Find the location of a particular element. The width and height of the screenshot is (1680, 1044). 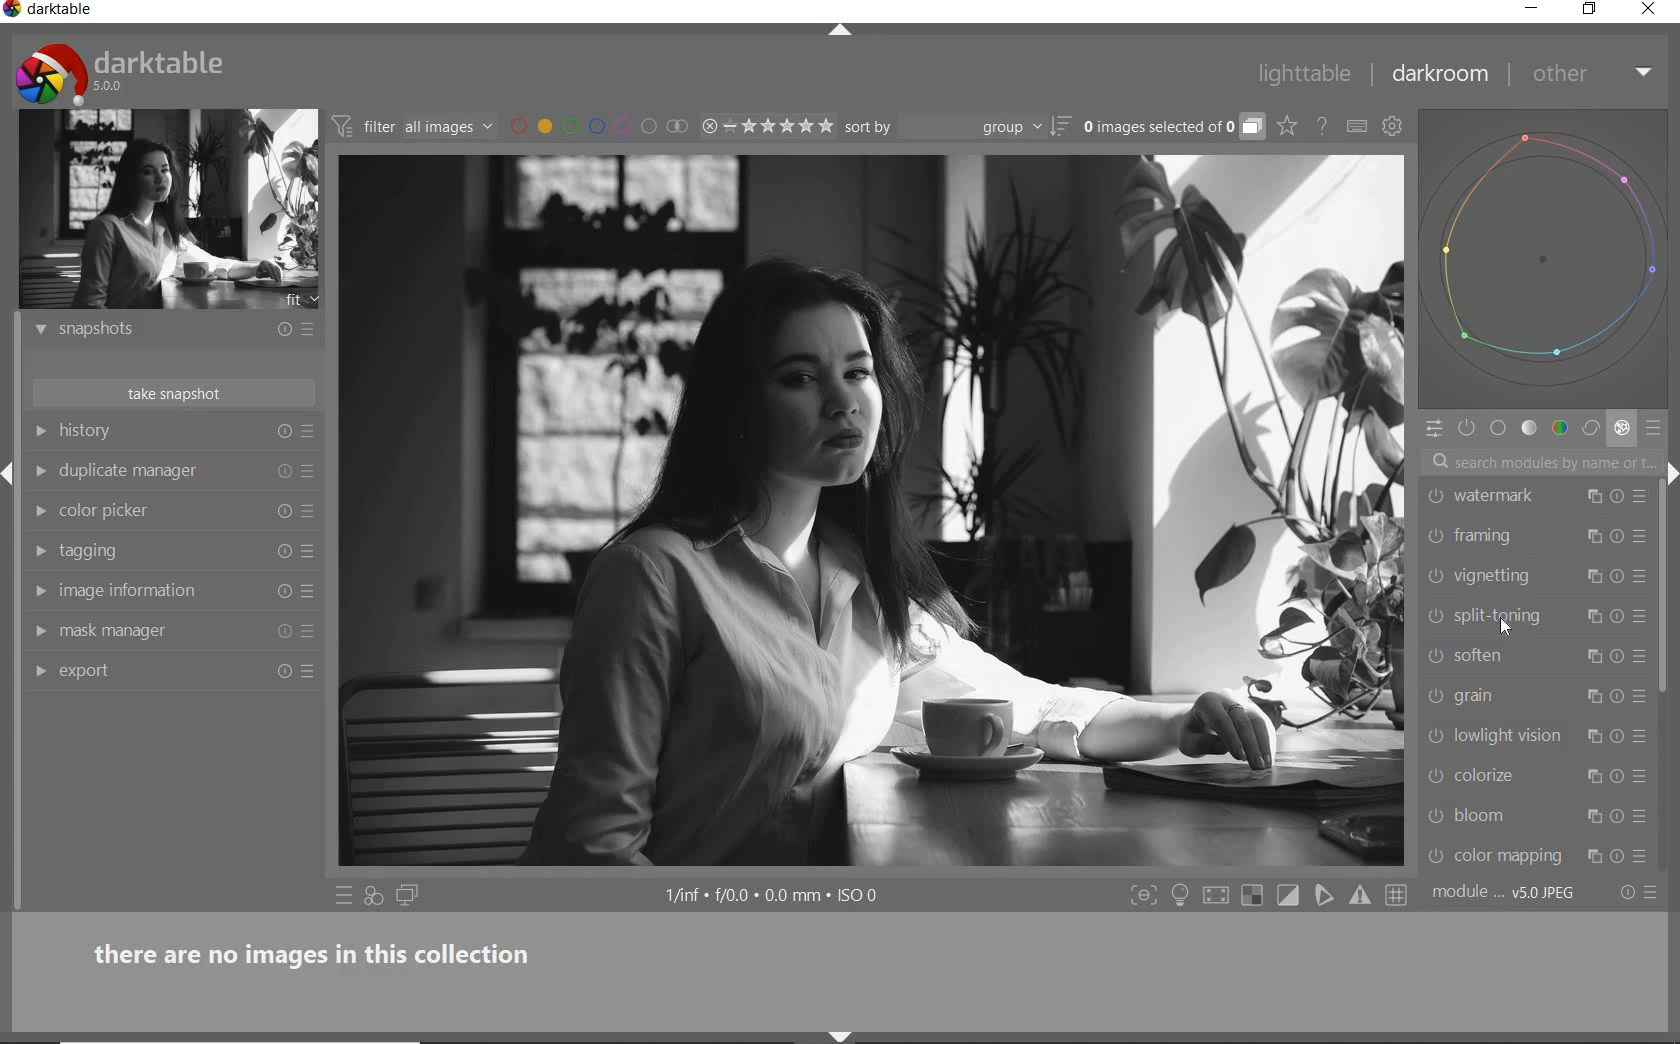

reset is located at coordinates (1618, 816).